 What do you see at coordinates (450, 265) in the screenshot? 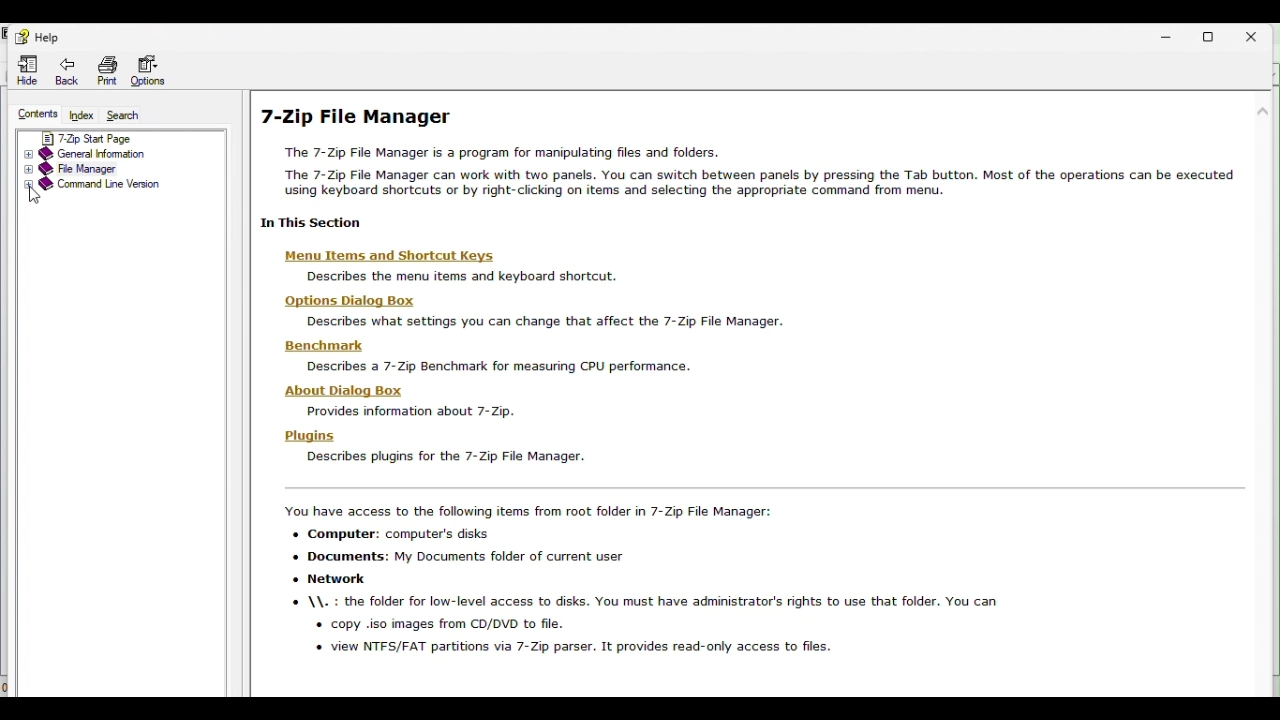
I see `menu items and shortcut keys` at bounding box center [450, 265].